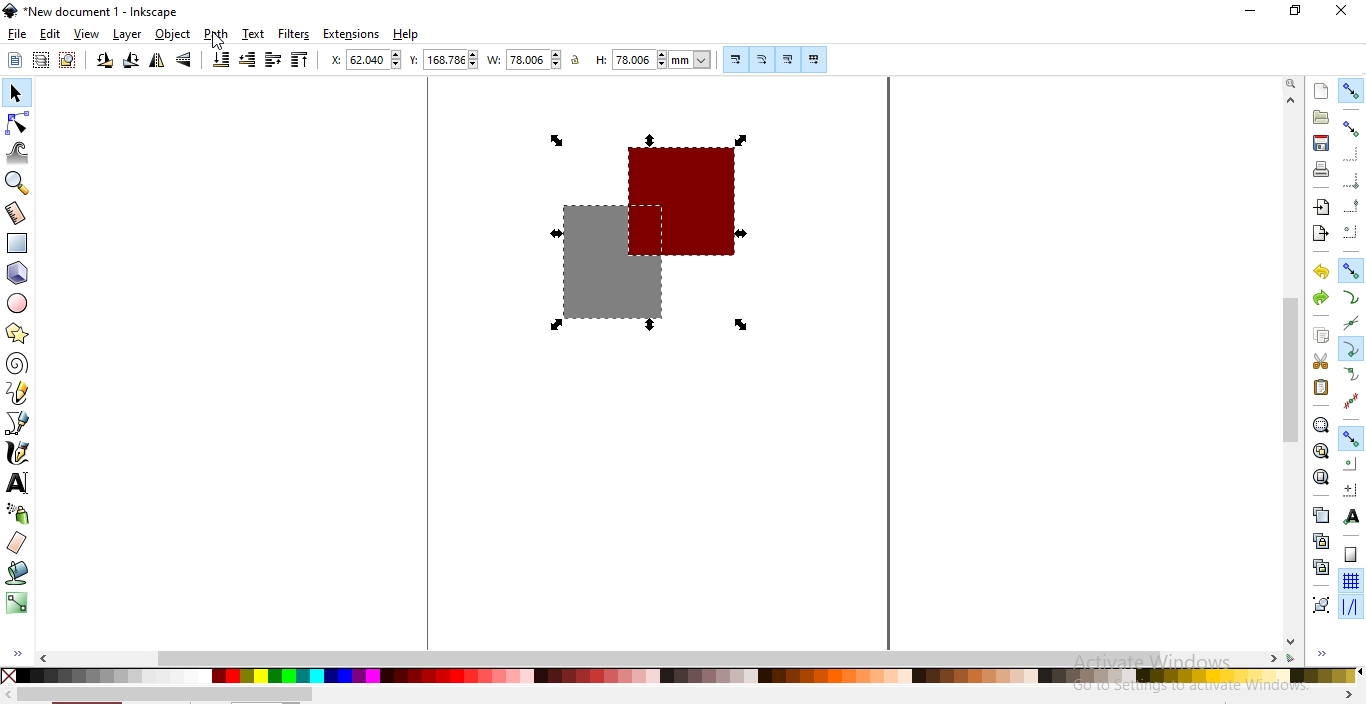 This screenshot has width=1366, height=704. I want to click on spray objects by sculpting or painting, so click(18, 513).